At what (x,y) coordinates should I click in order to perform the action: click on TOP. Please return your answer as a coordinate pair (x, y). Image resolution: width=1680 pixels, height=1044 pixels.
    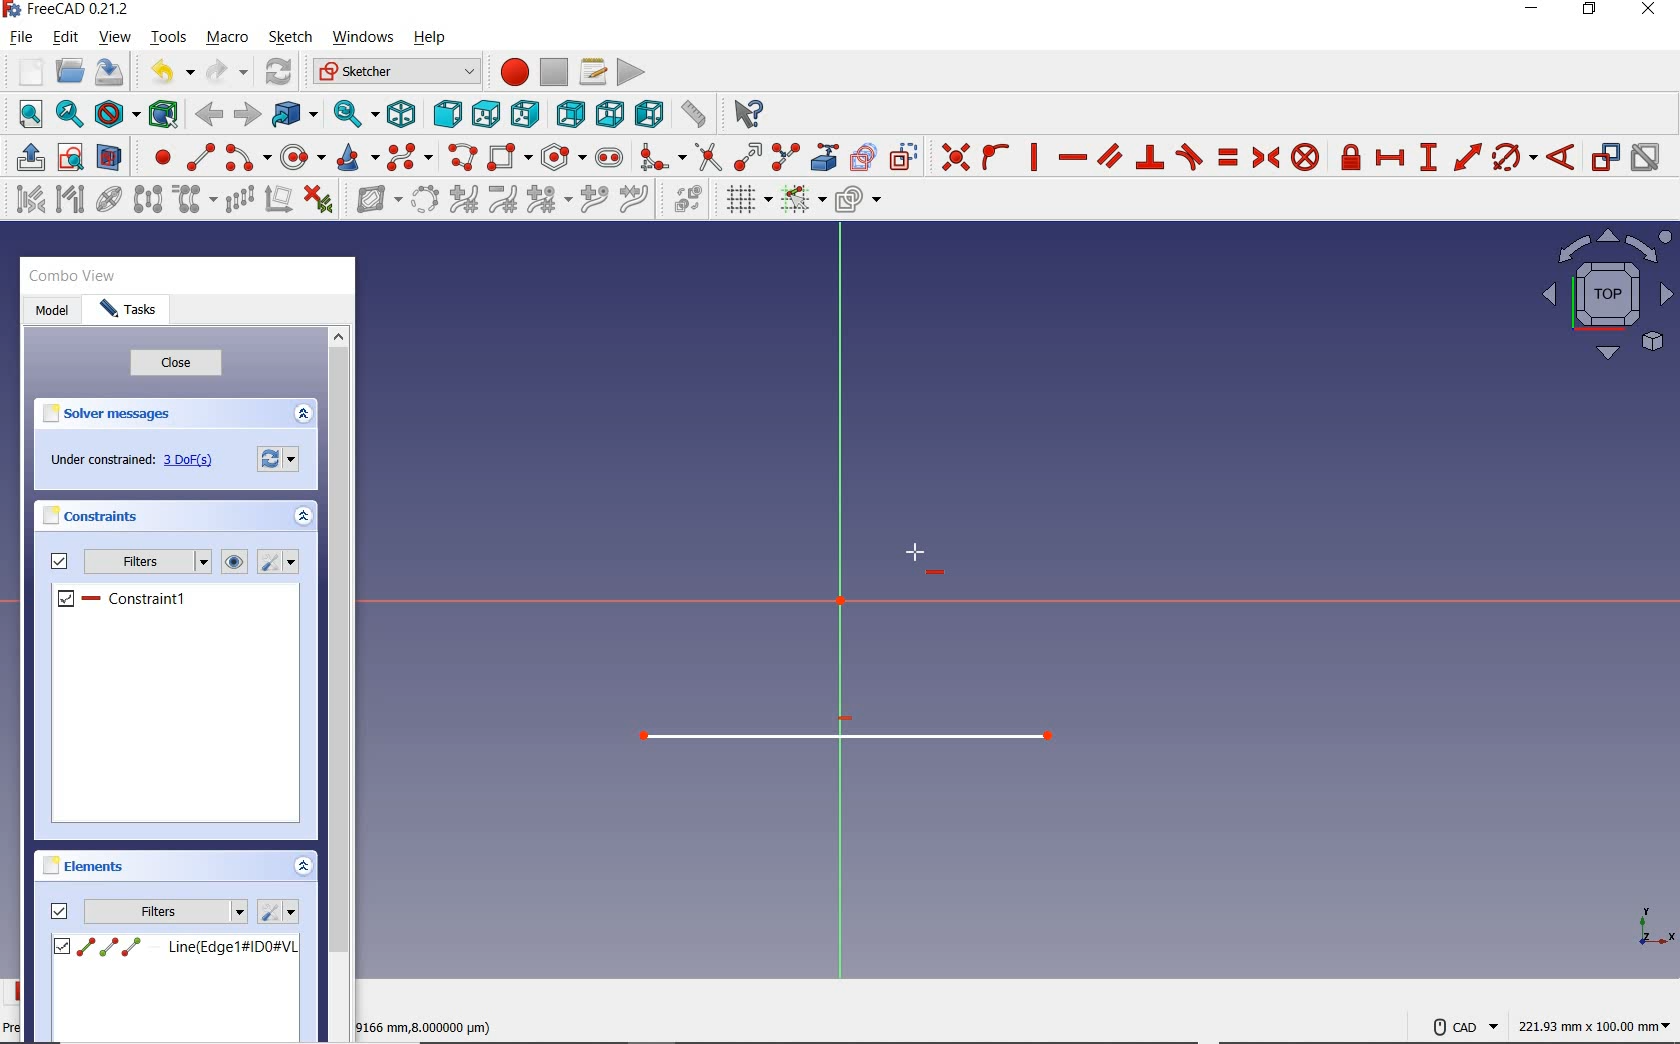
    Looking at the image, I should click on (486, 110).